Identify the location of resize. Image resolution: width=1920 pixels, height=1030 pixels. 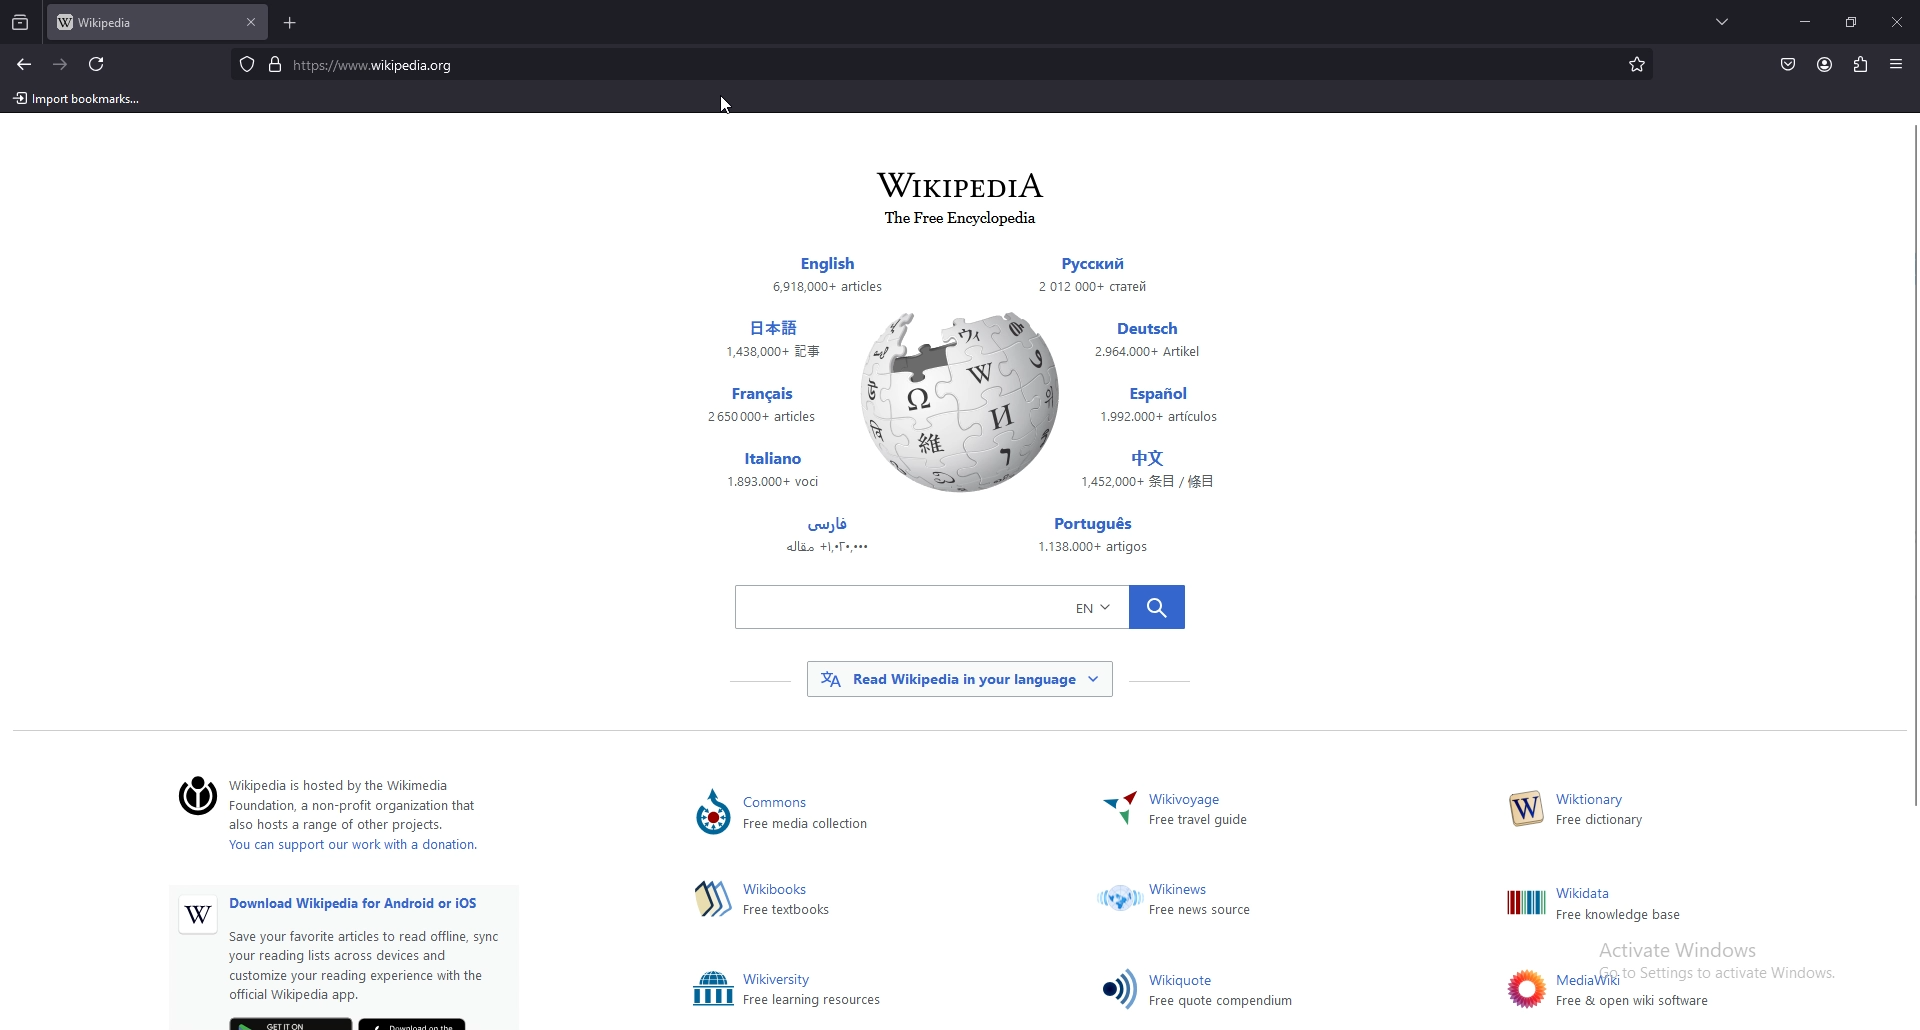
(1851, 23).